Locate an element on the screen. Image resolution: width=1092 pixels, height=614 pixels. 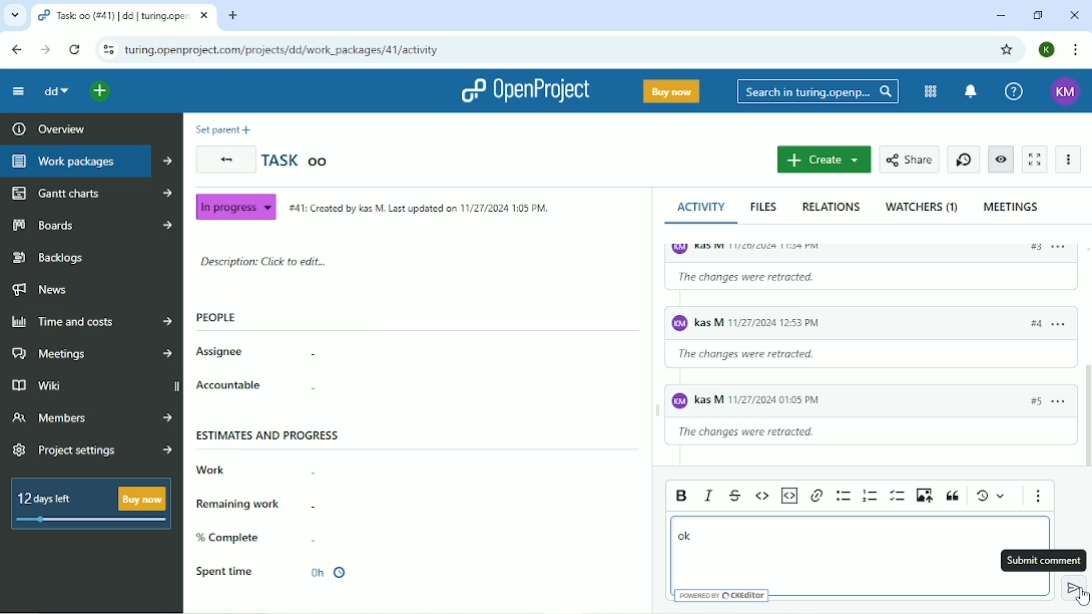
options is located at coordinates (1058, 331).